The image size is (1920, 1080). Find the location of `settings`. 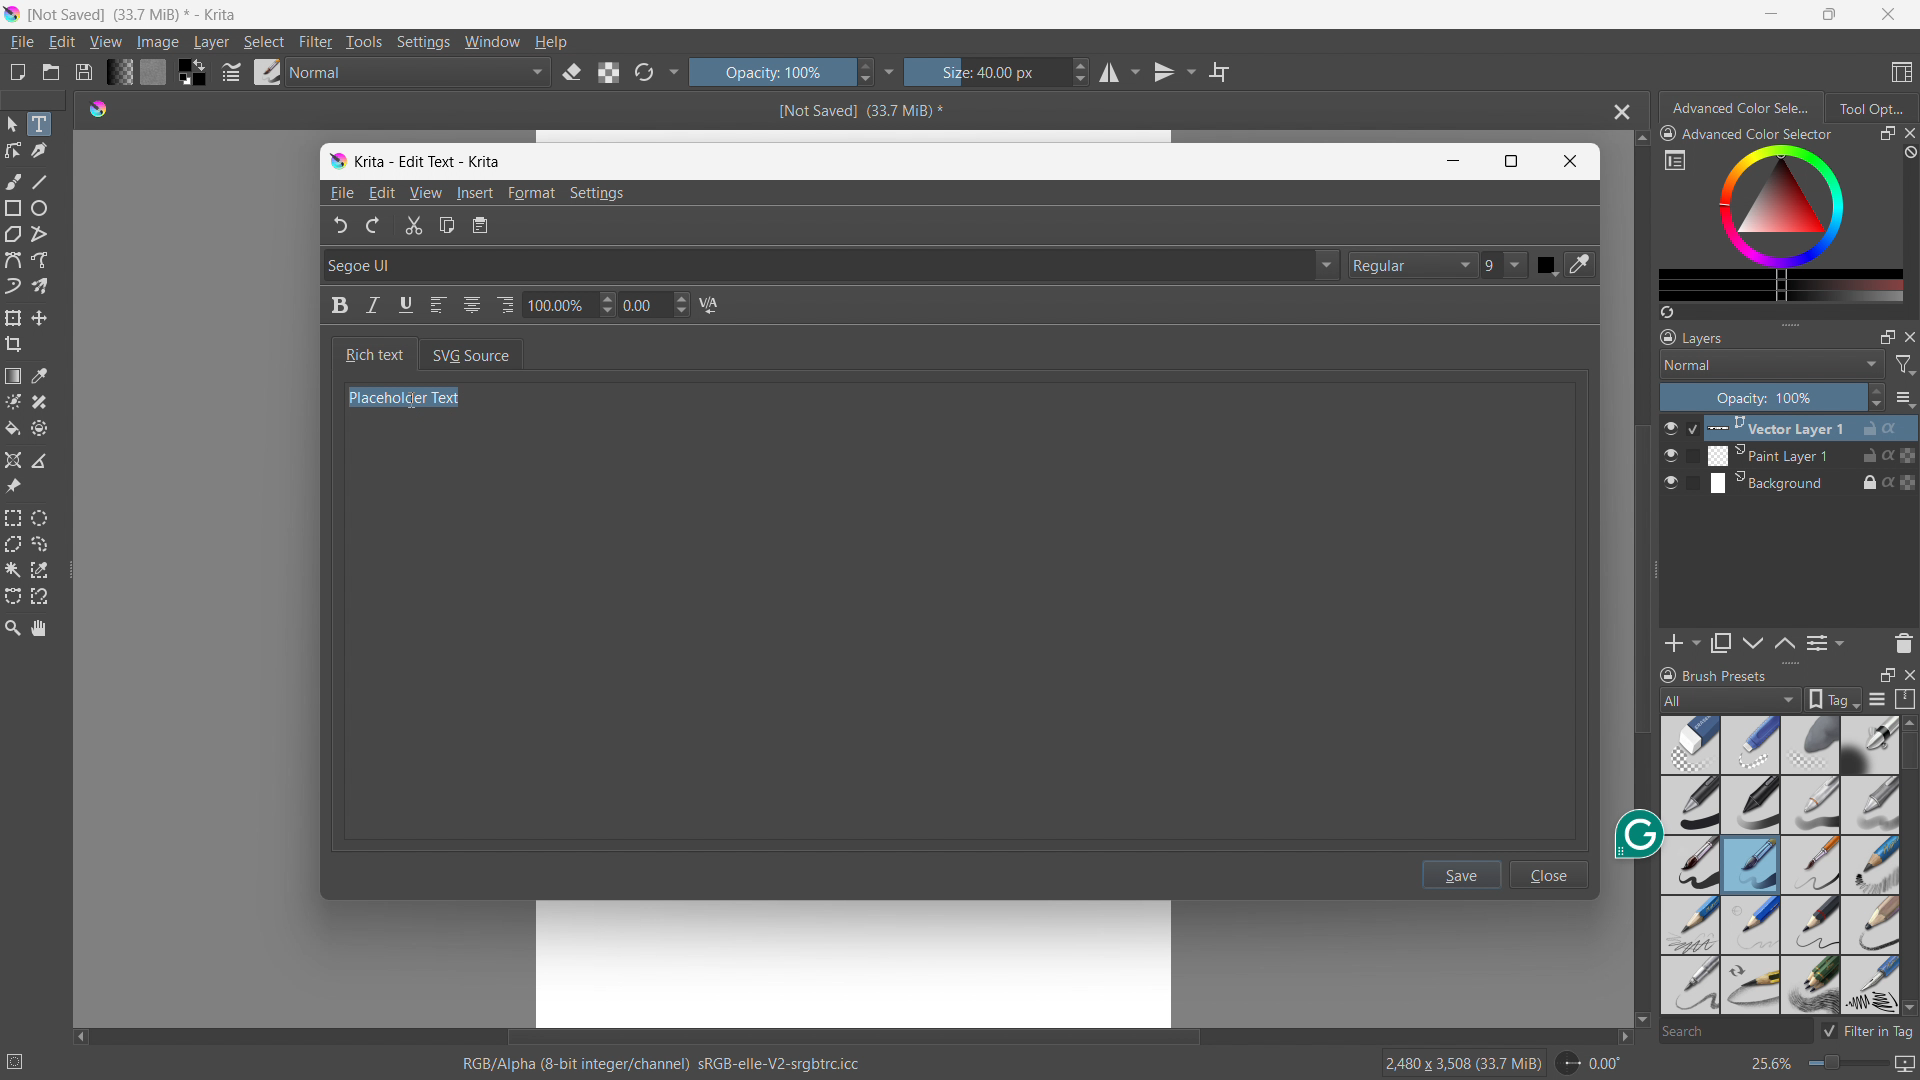

settings is located at coordinates (423, 43).